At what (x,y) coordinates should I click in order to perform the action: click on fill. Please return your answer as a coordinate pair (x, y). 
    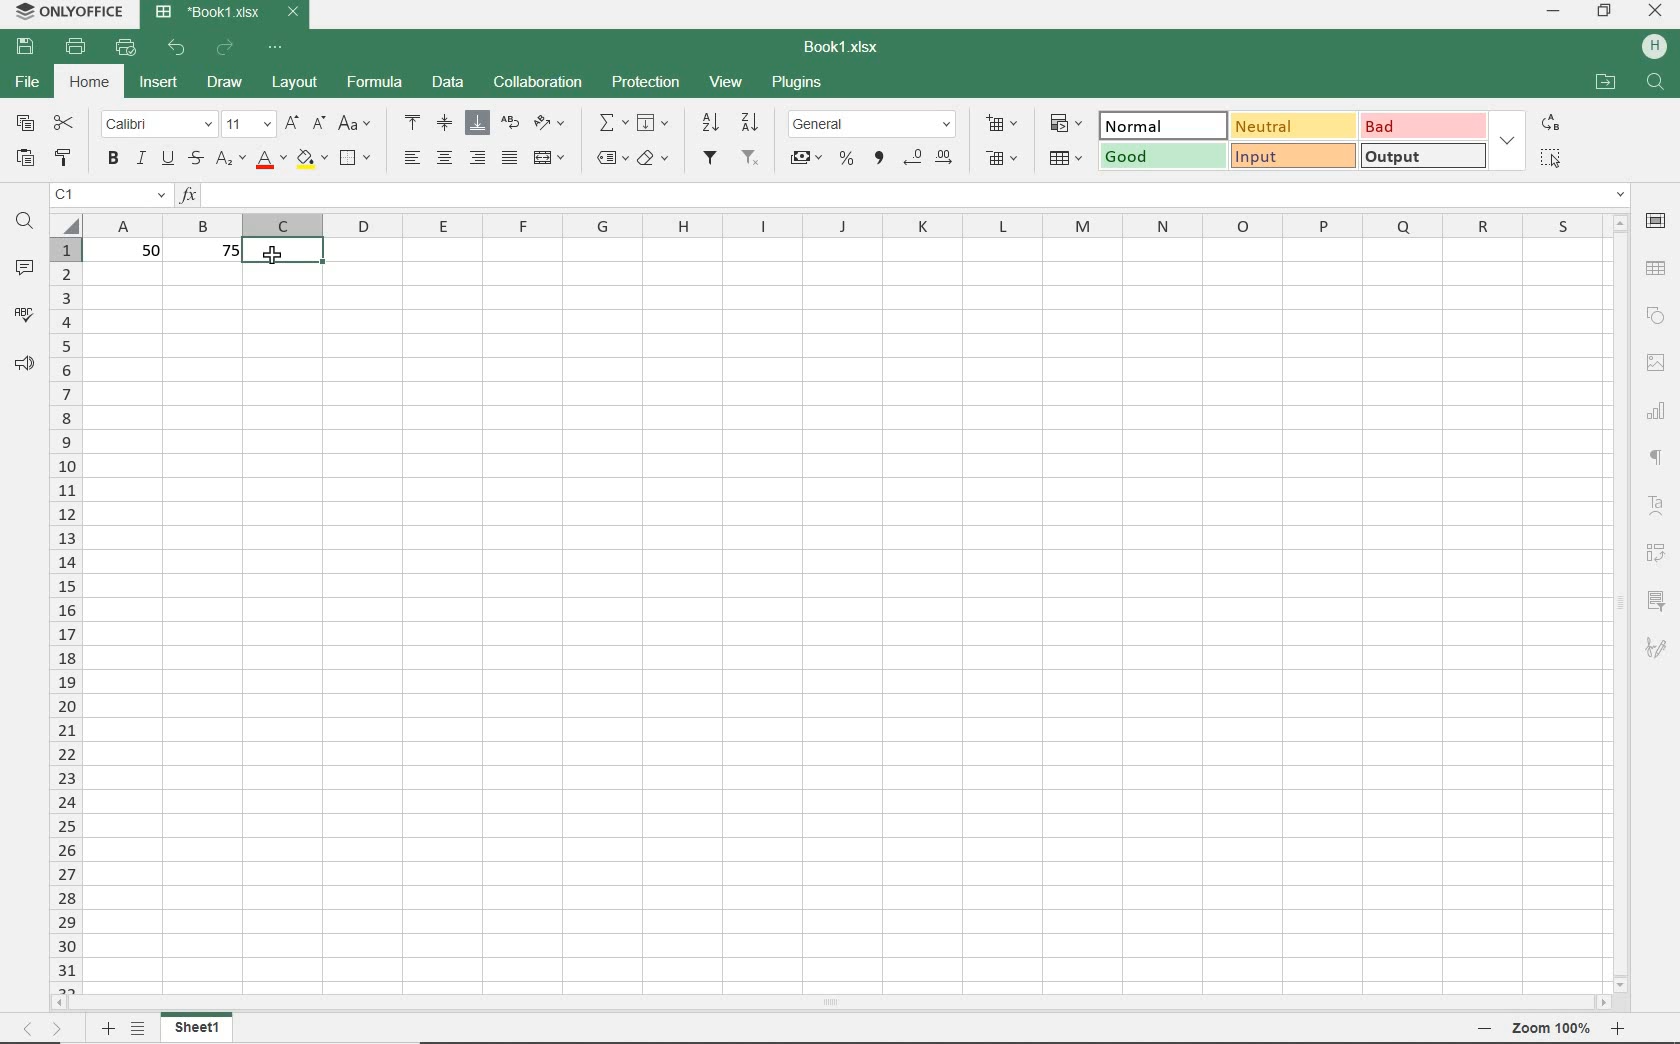
    Looking at the image, I should click on (654, 124).